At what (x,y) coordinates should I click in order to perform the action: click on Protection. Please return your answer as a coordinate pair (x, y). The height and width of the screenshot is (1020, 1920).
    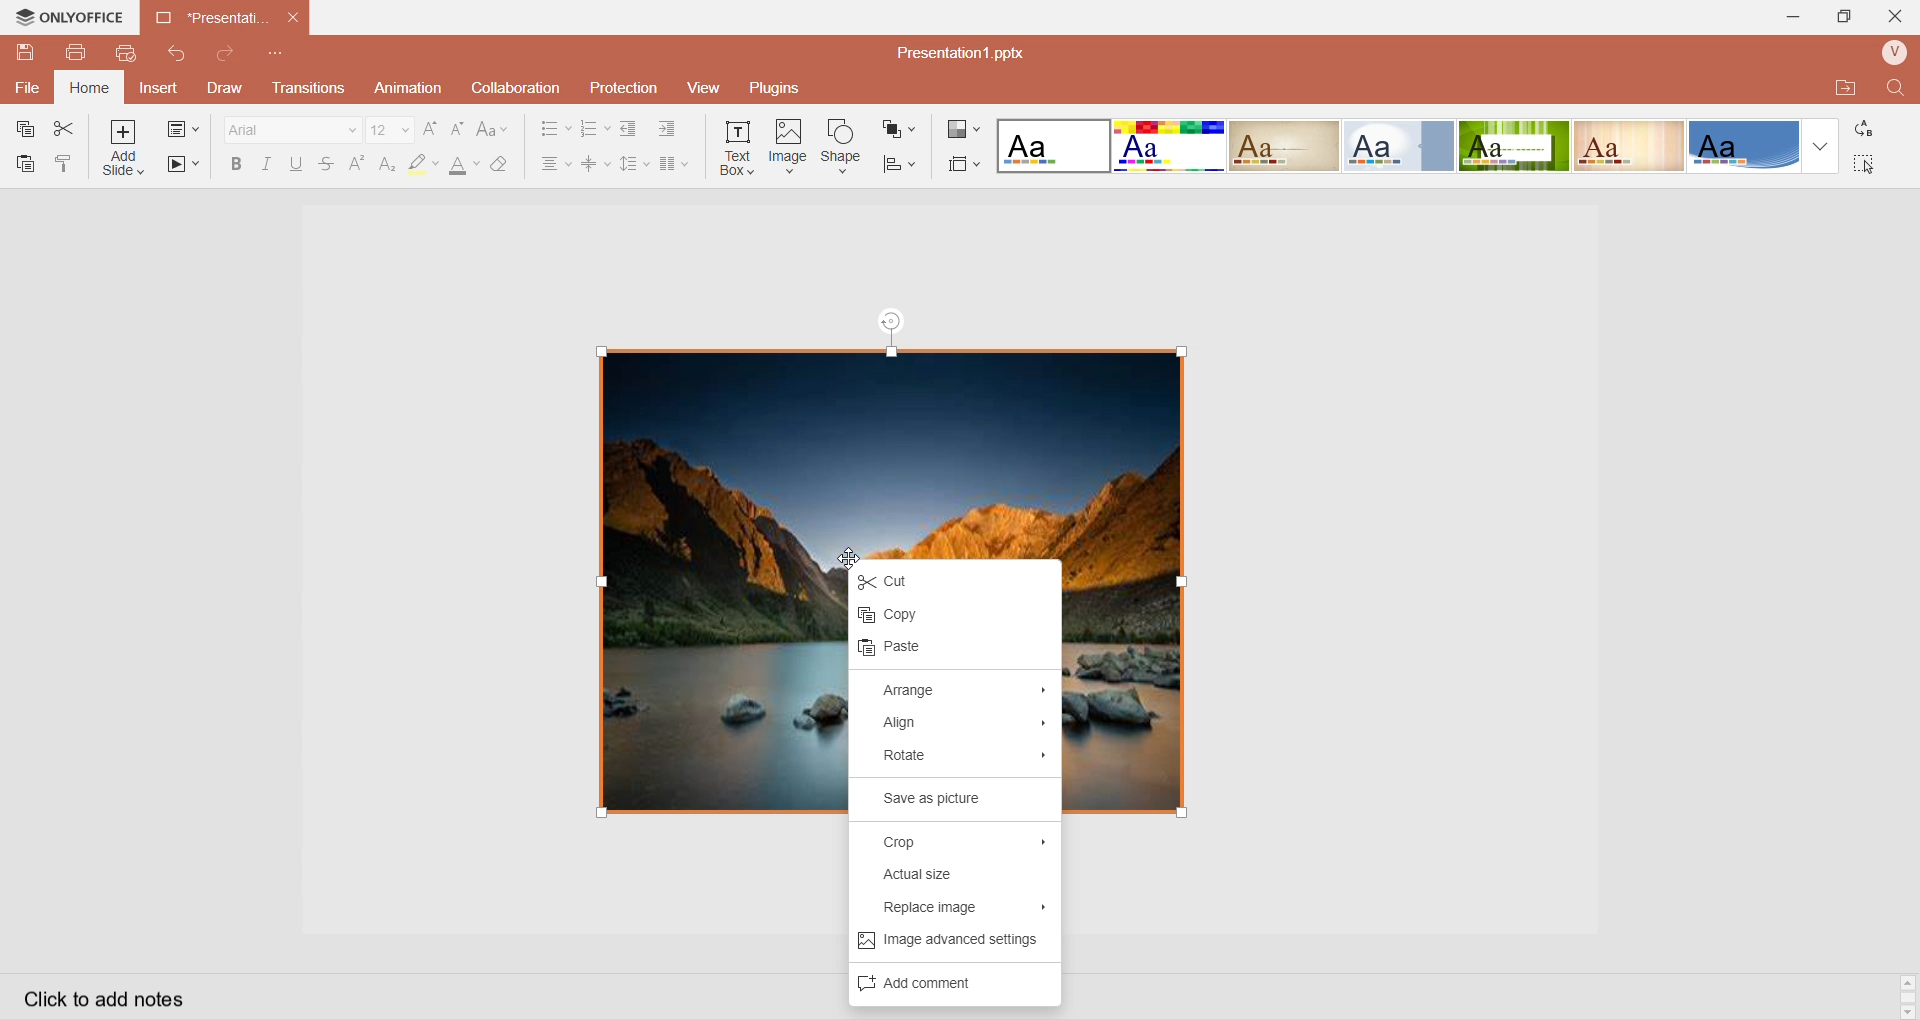
    Looking at the image, I should click on (626, 88).